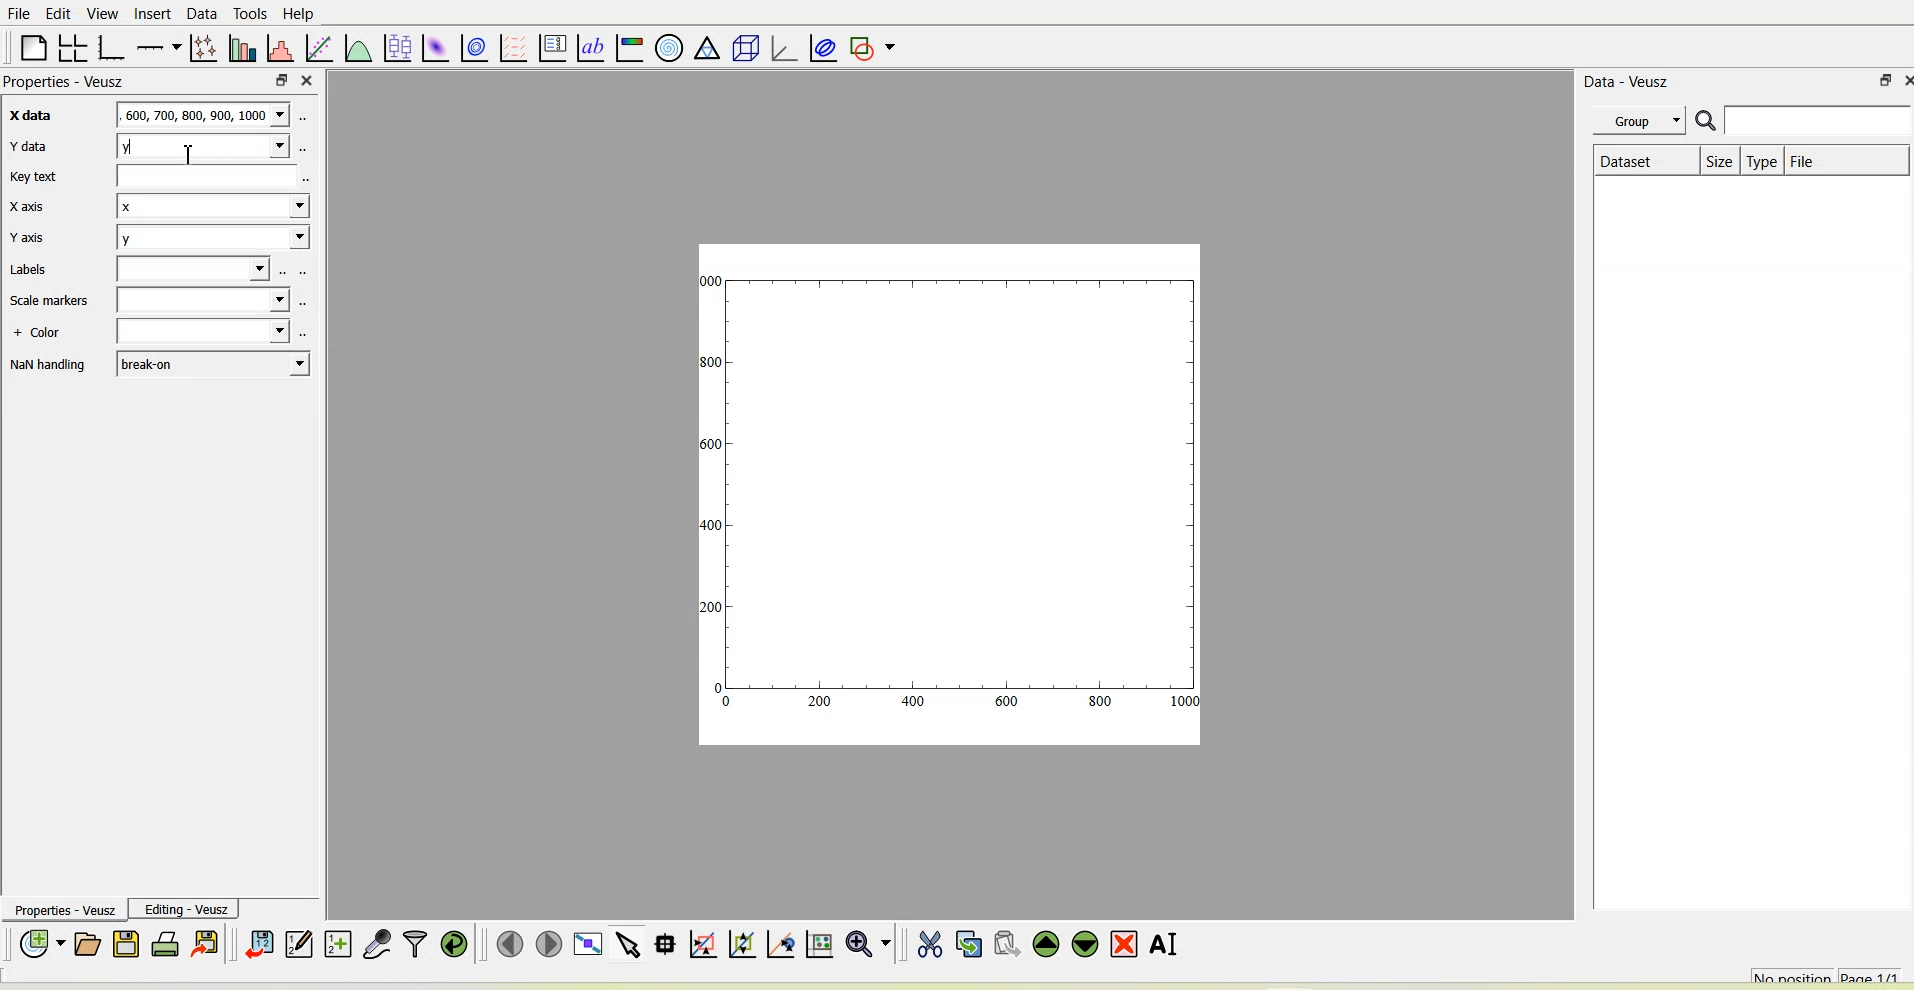  What do you see at coordinates (1642, 119) in the screenshot?
I see `Group` at bounding box center [1642, 119].